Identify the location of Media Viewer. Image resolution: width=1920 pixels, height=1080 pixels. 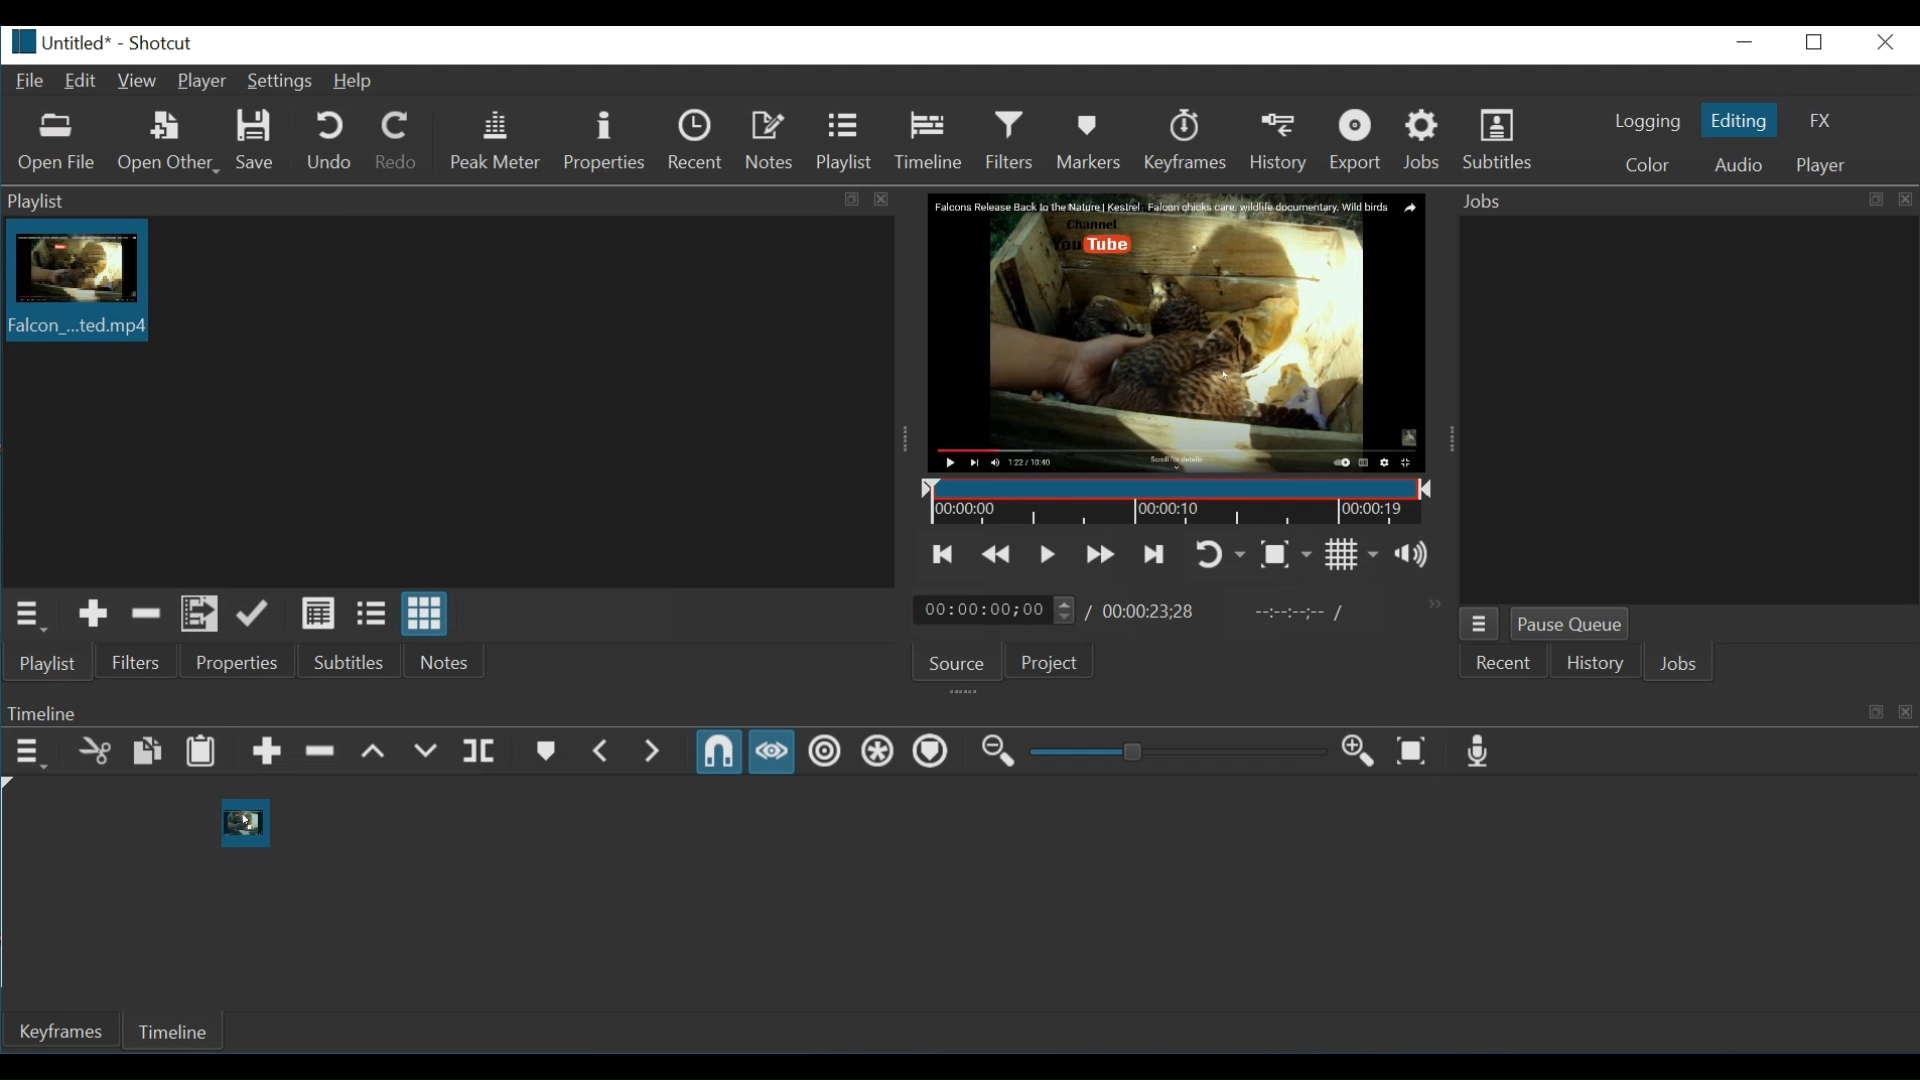
(1179, 334).